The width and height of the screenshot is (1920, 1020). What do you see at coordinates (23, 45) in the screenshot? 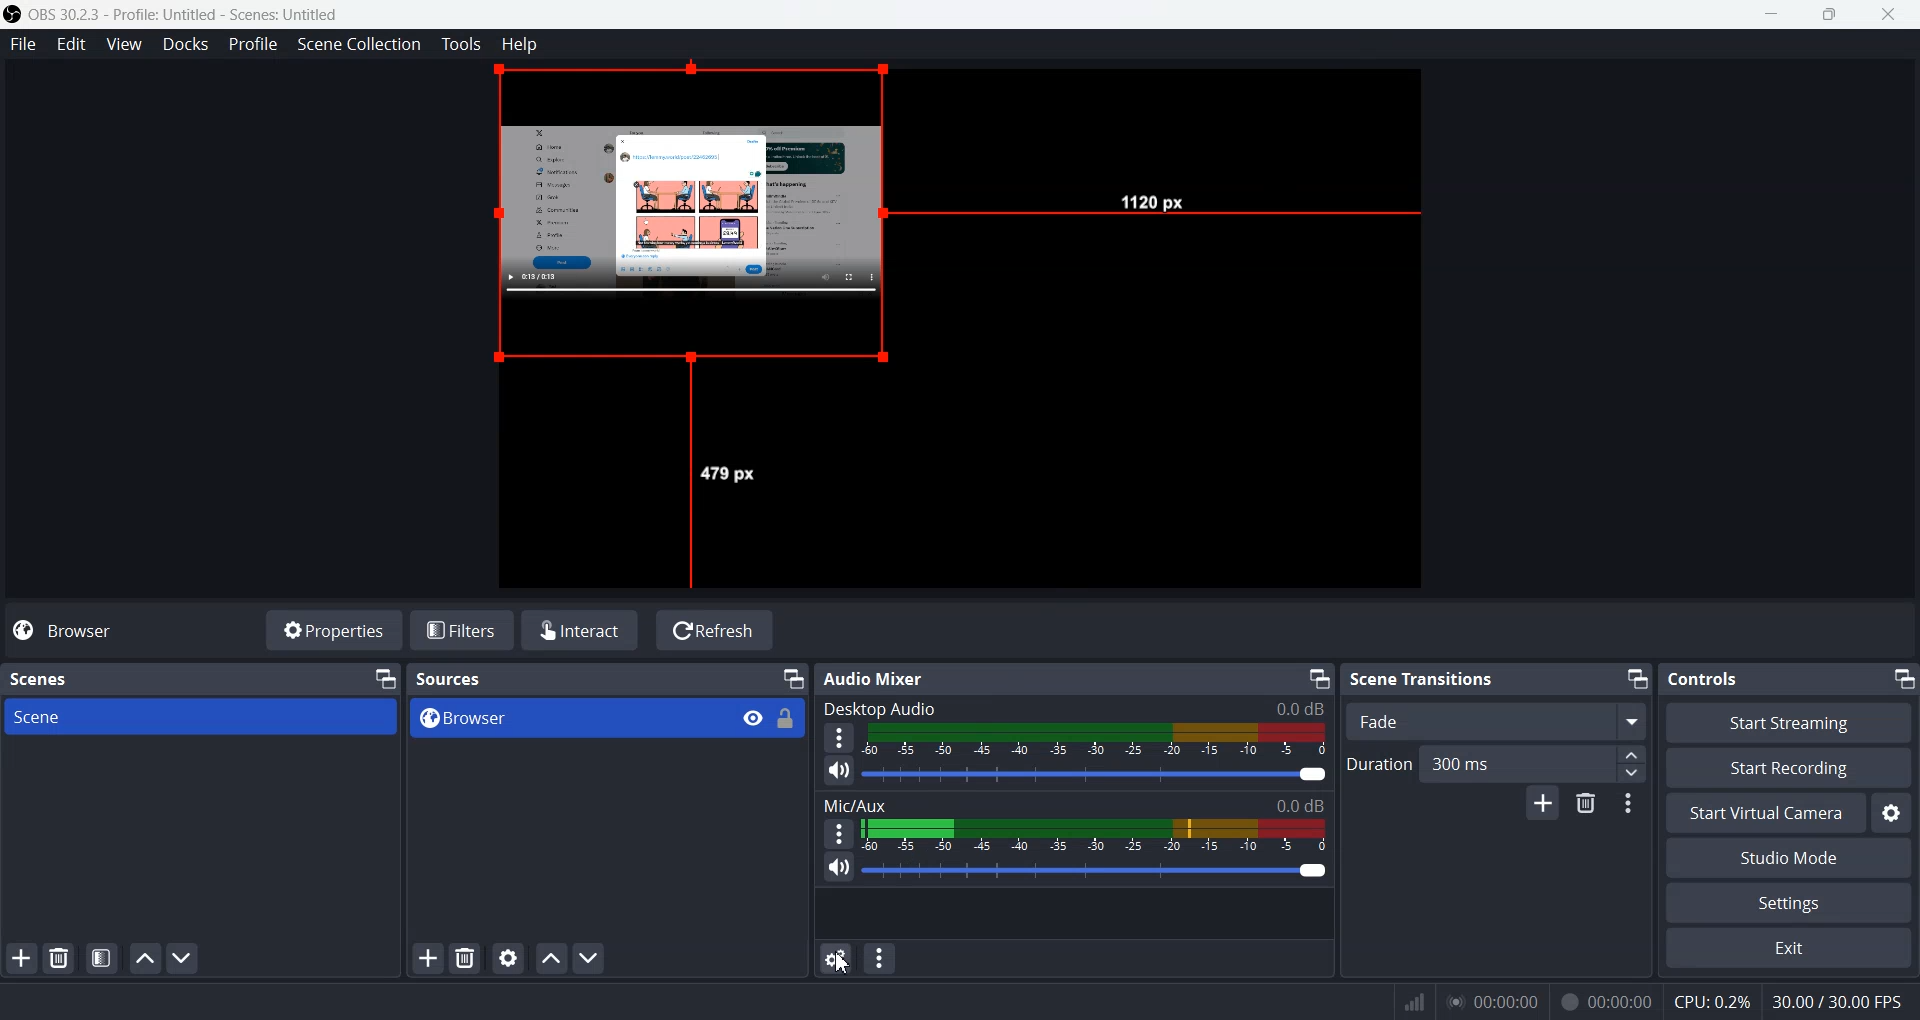
I see `File` at bounding box center [23, 45].